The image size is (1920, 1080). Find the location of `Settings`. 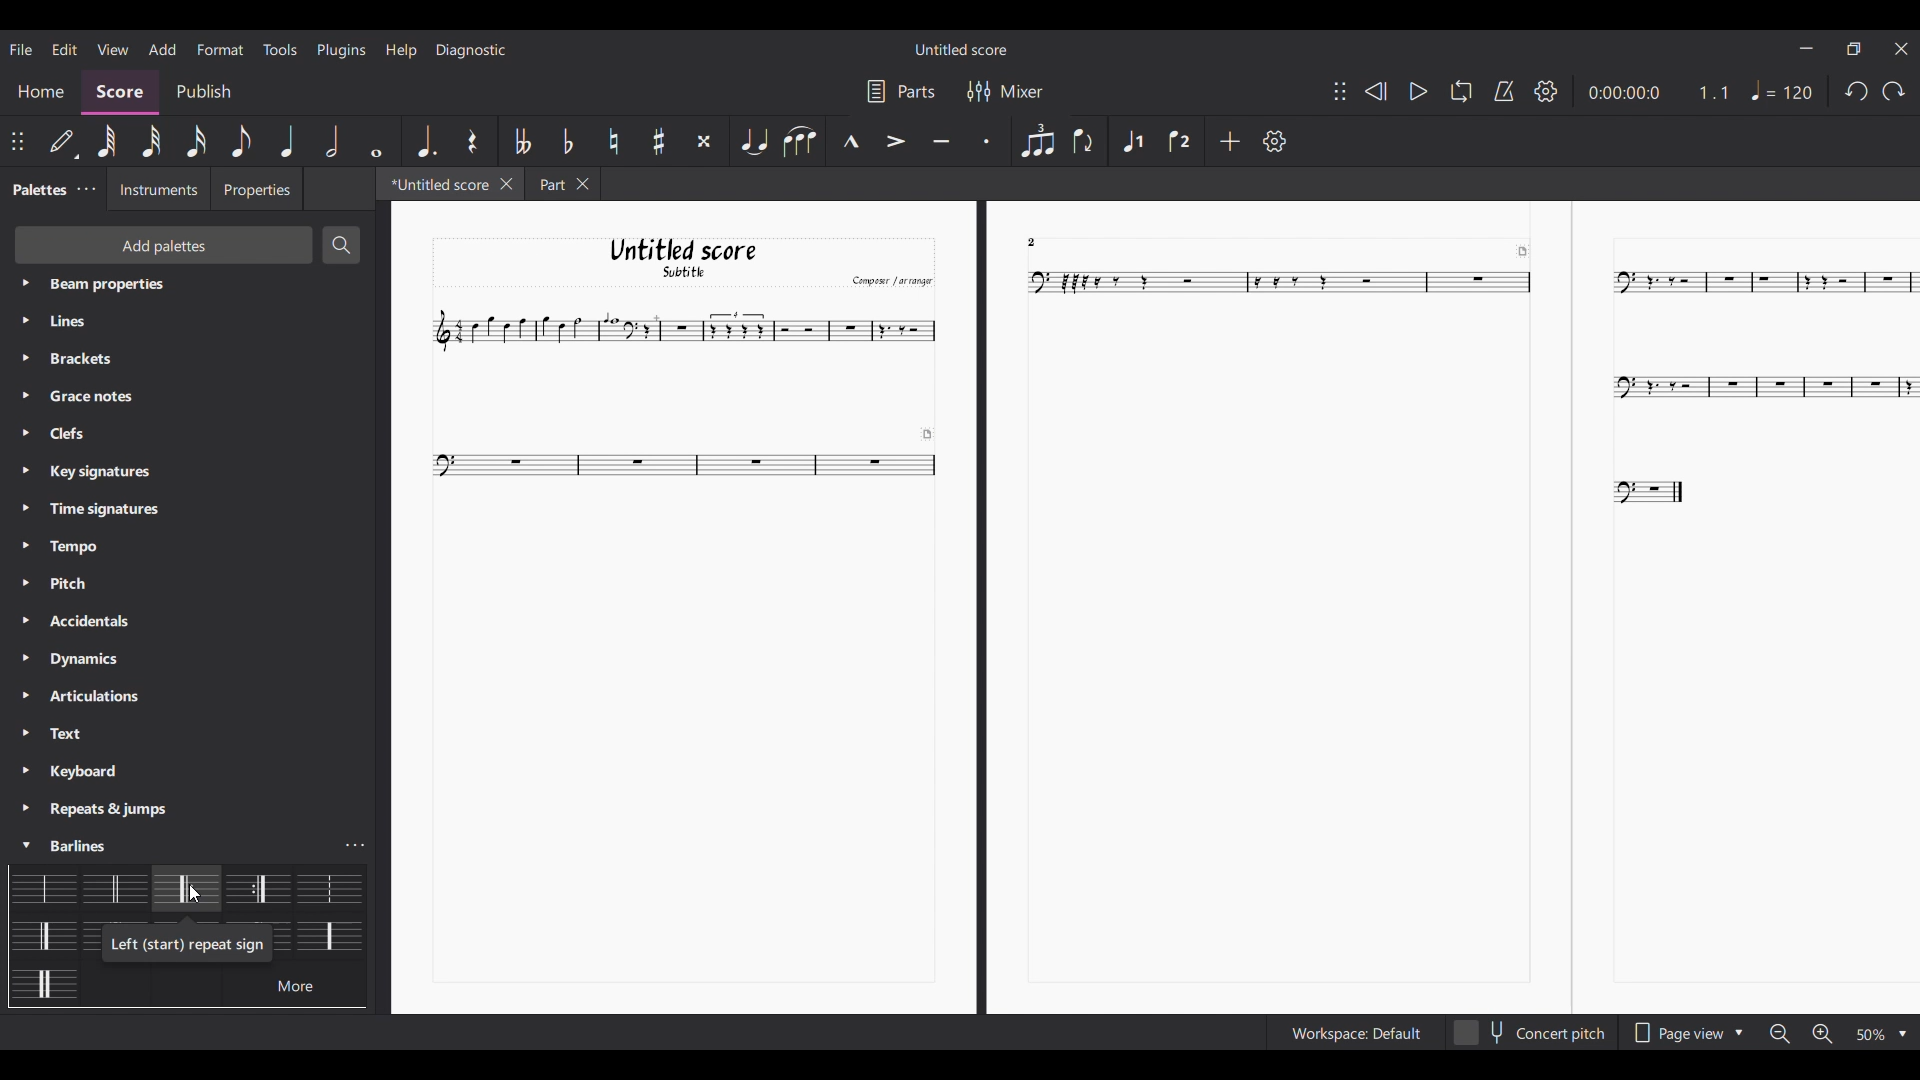

Settings is located at coordinates (1275, 141).